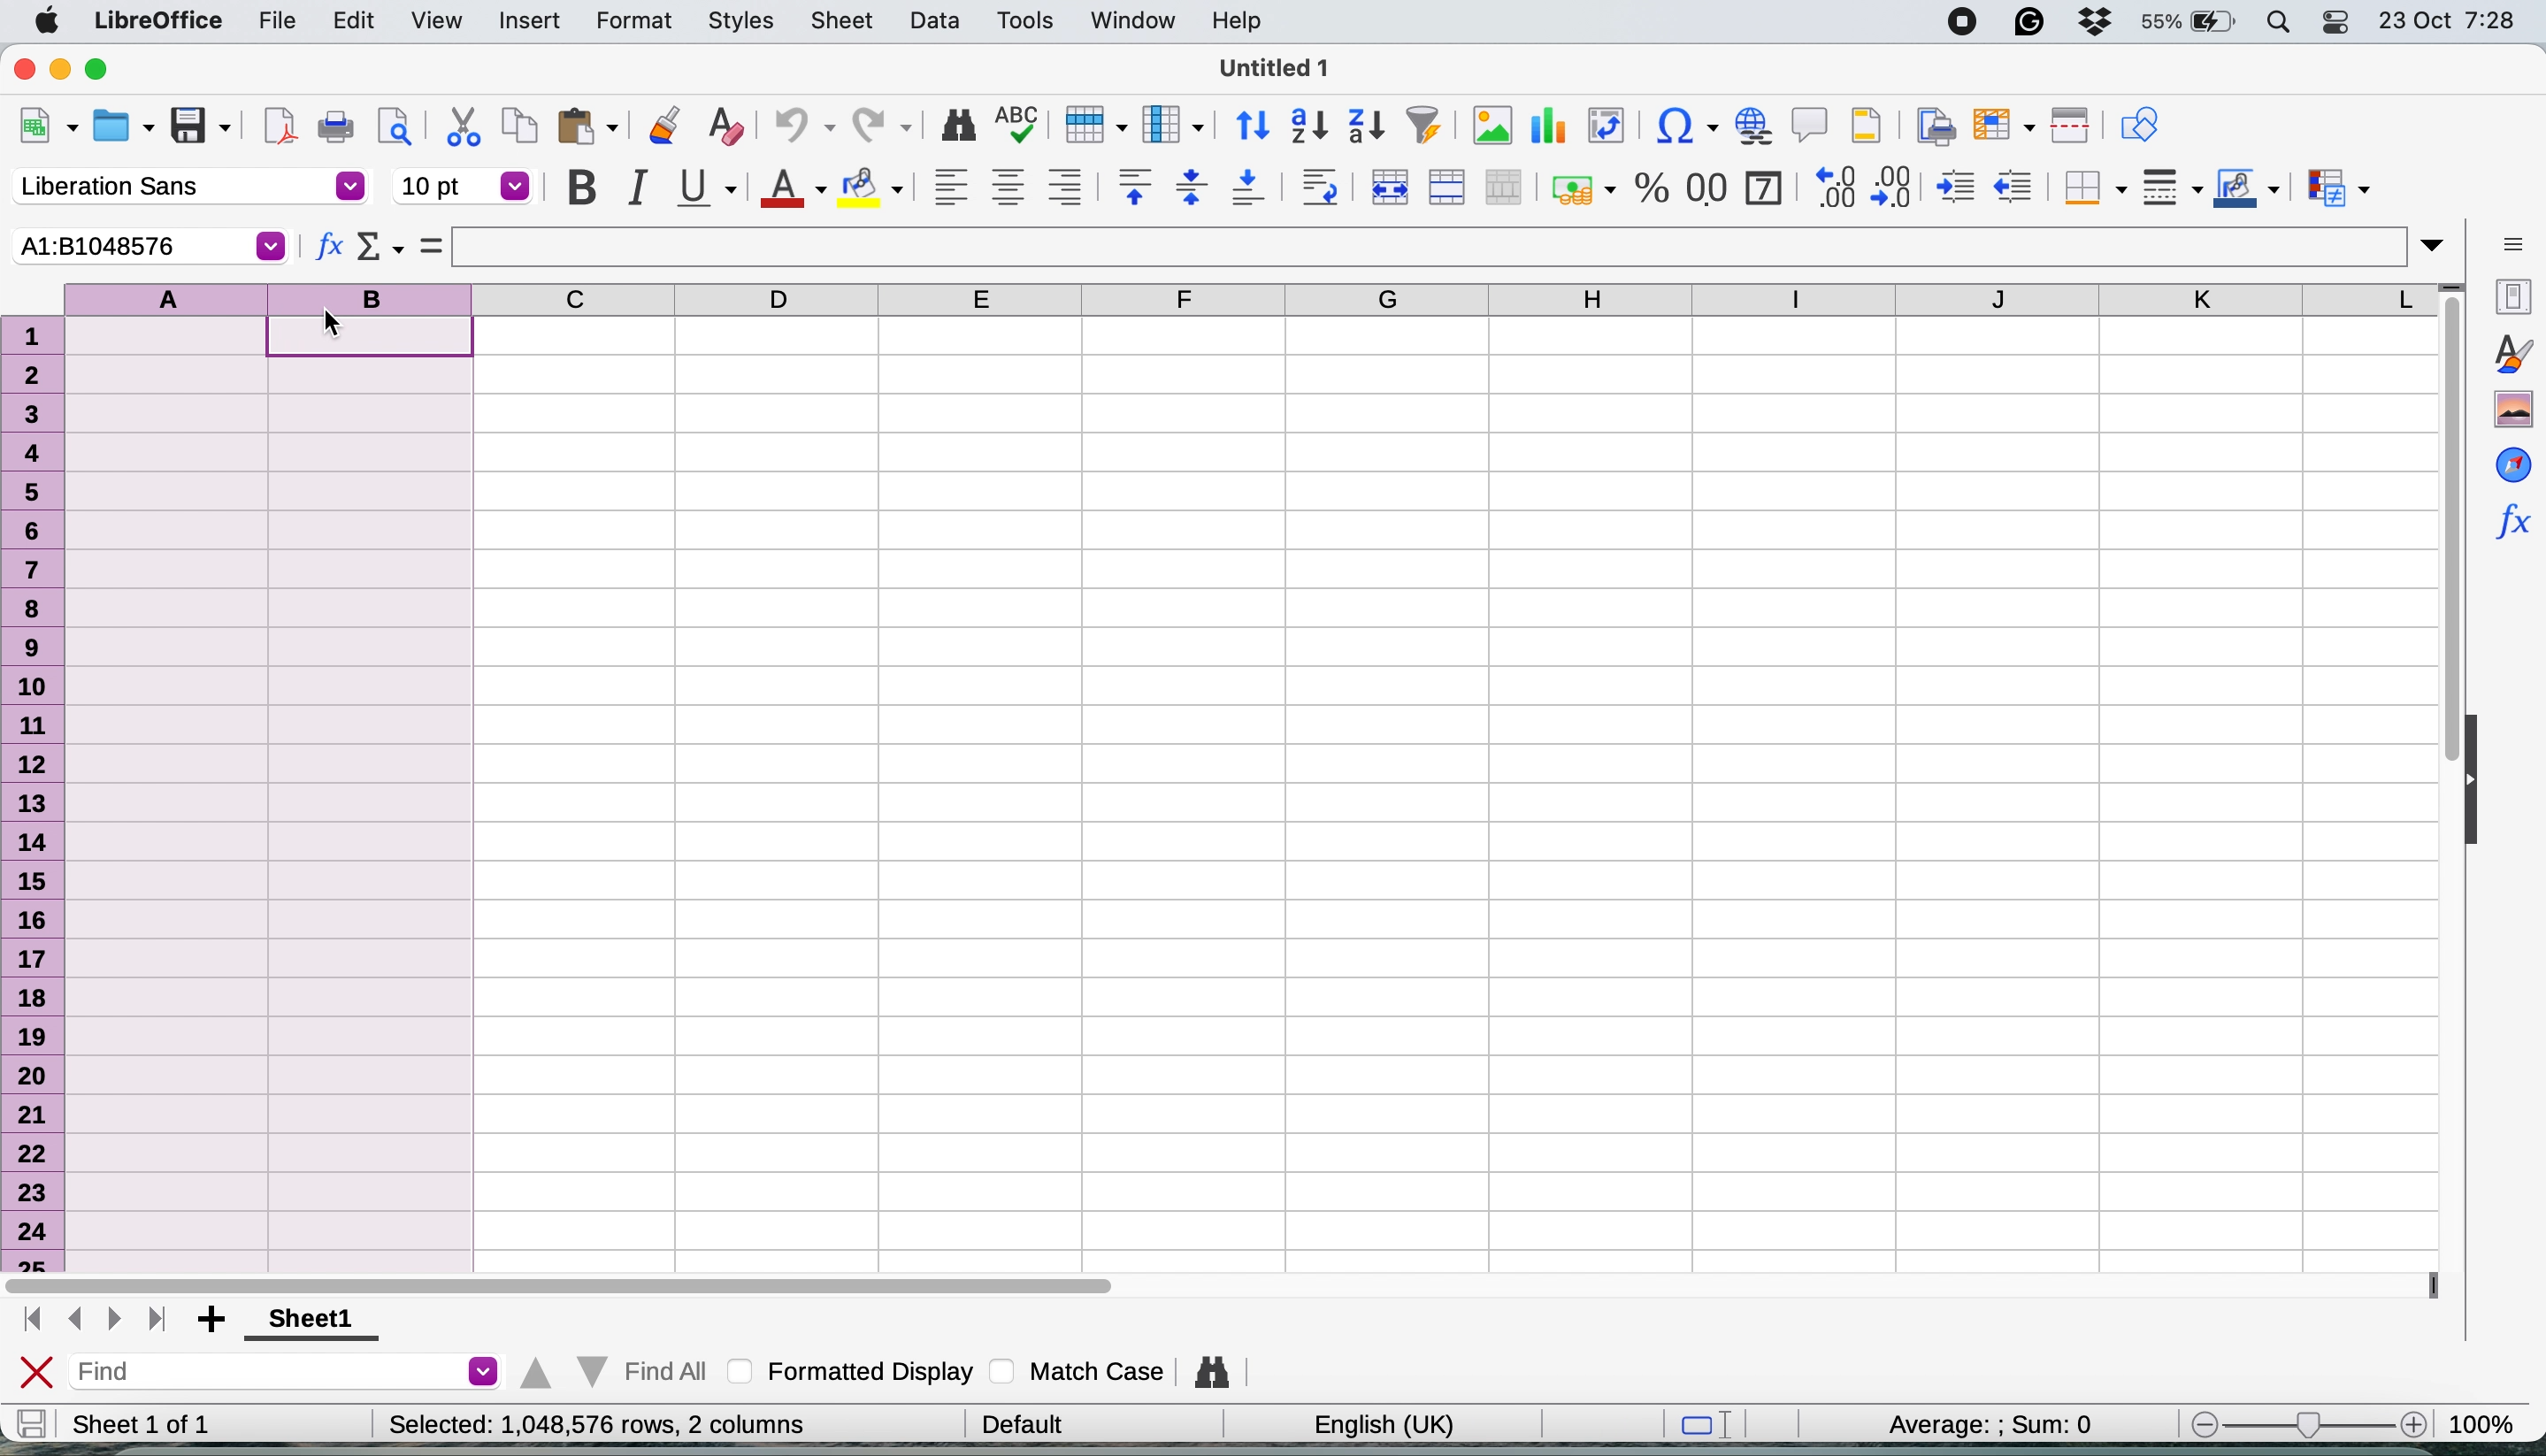 The image size is (2546, 1456). Describe the element at coordinates (1044, 1424) in the screenshot. I see `| Default` at that location.